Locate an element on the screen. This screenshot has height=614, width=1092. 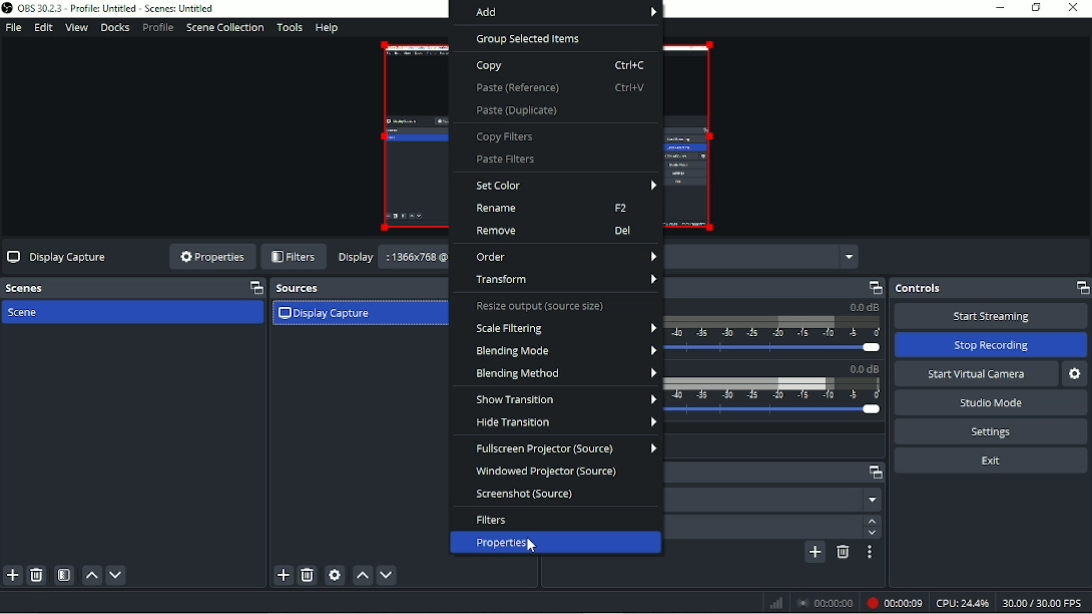
cursor is located at coordinates (533, 554).